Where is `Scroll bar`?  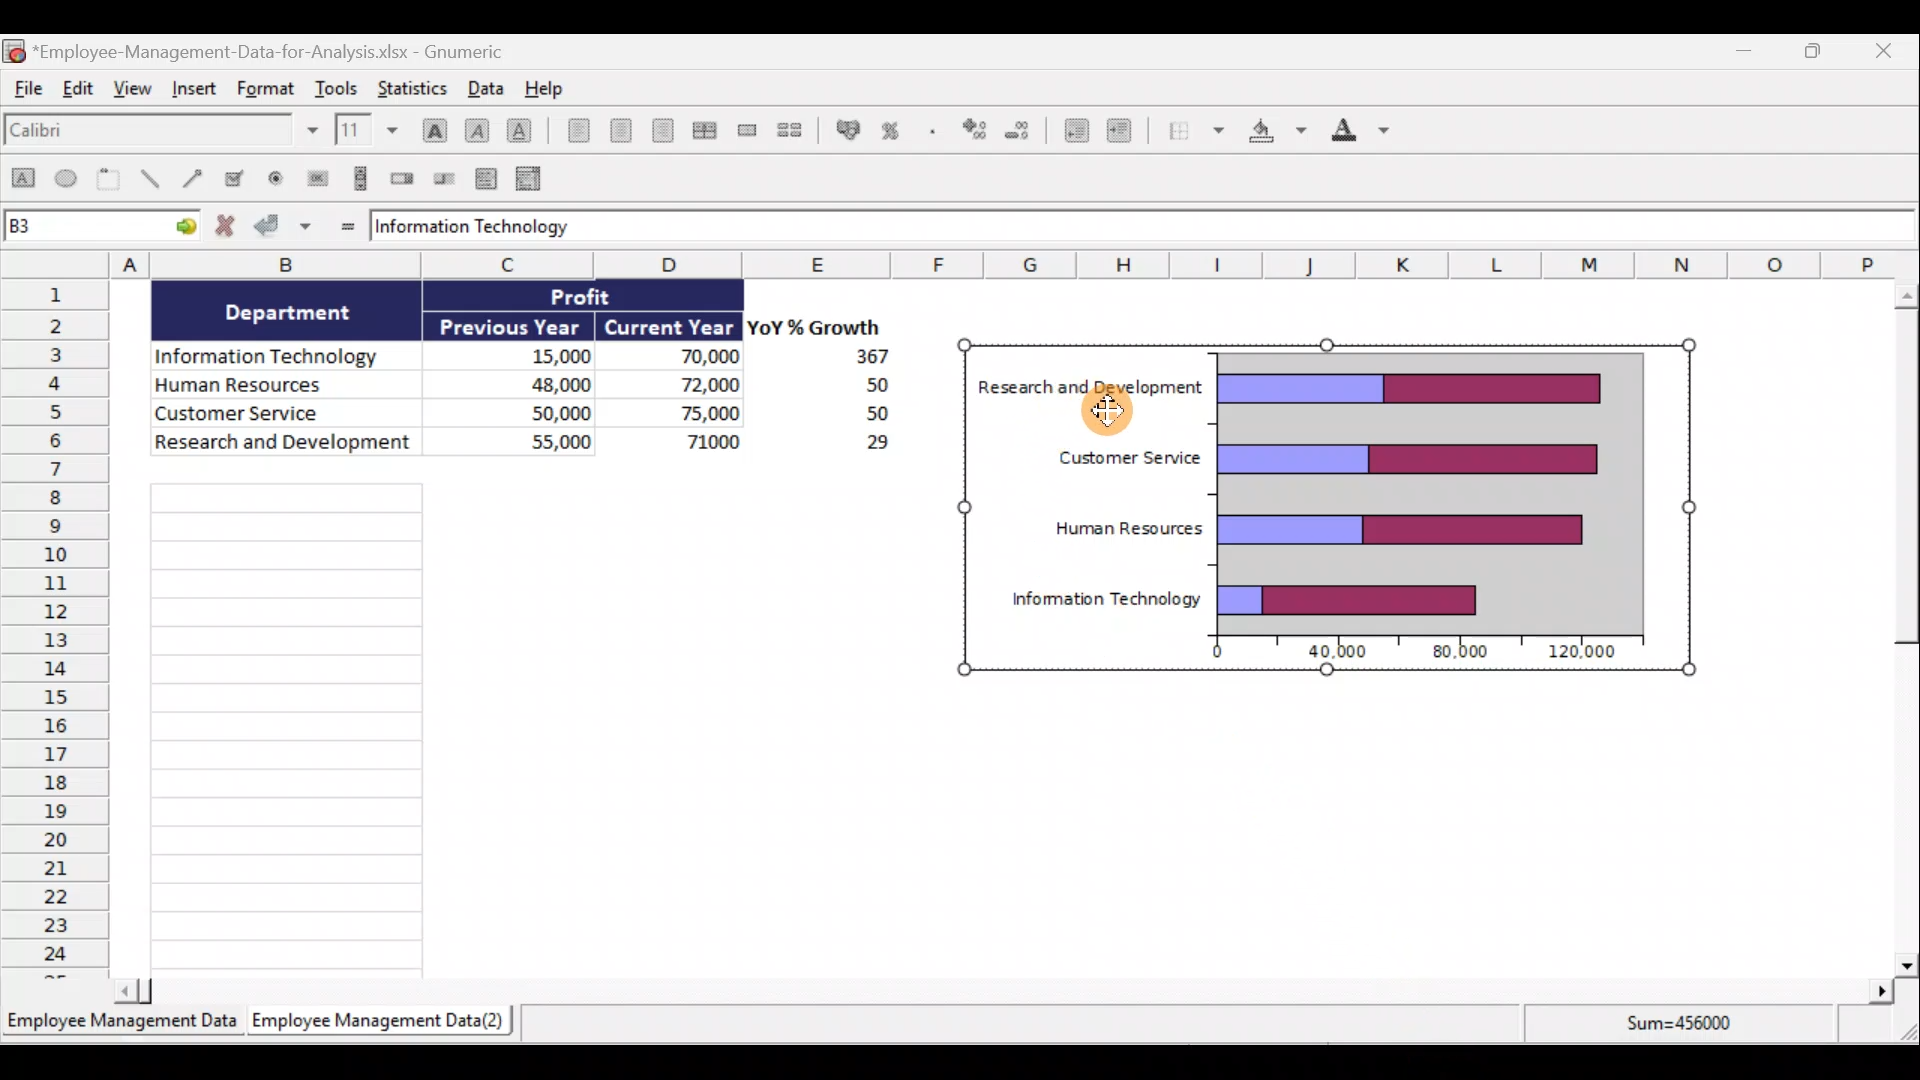
Scroll bar is located at coordinates (1896, 628).